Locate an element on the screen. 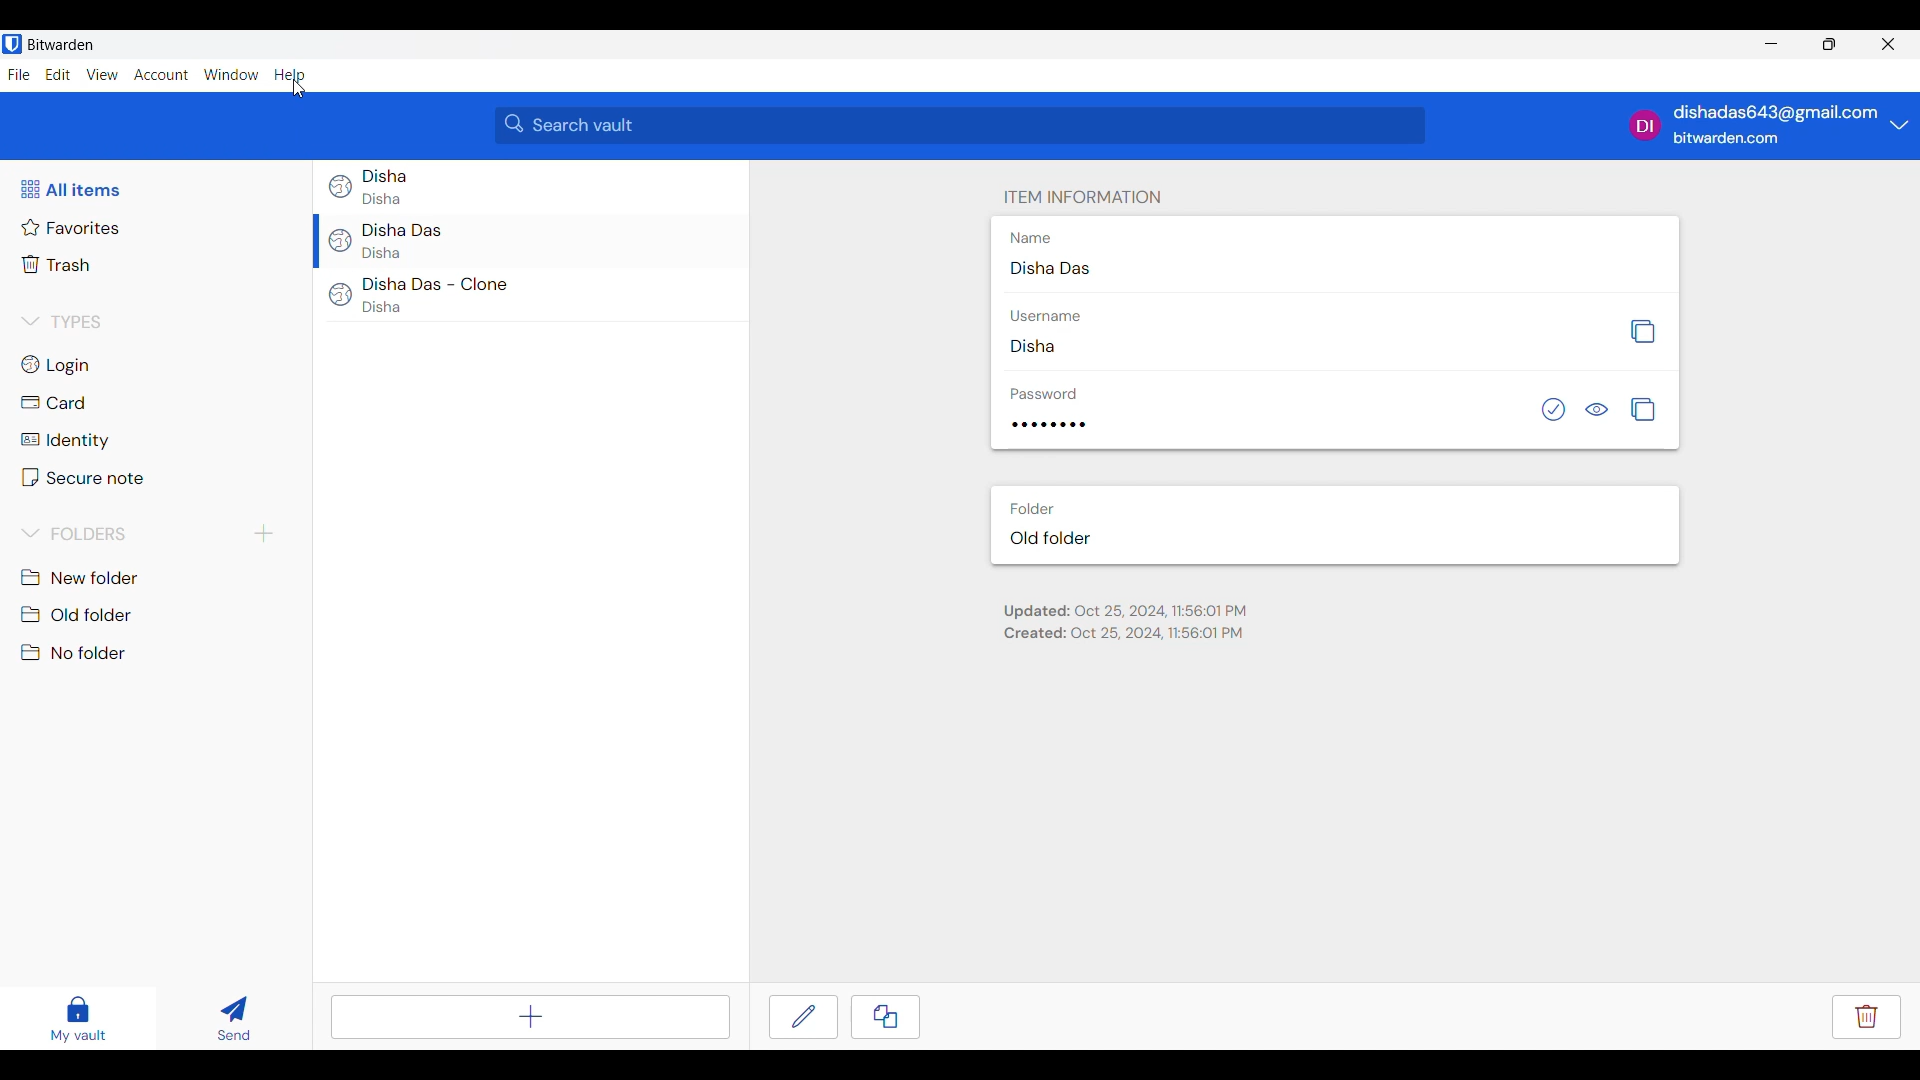 Image resolution: width=1920 pixels, height=1080 pixels. Collapse types is located at coordinates (61, 322).